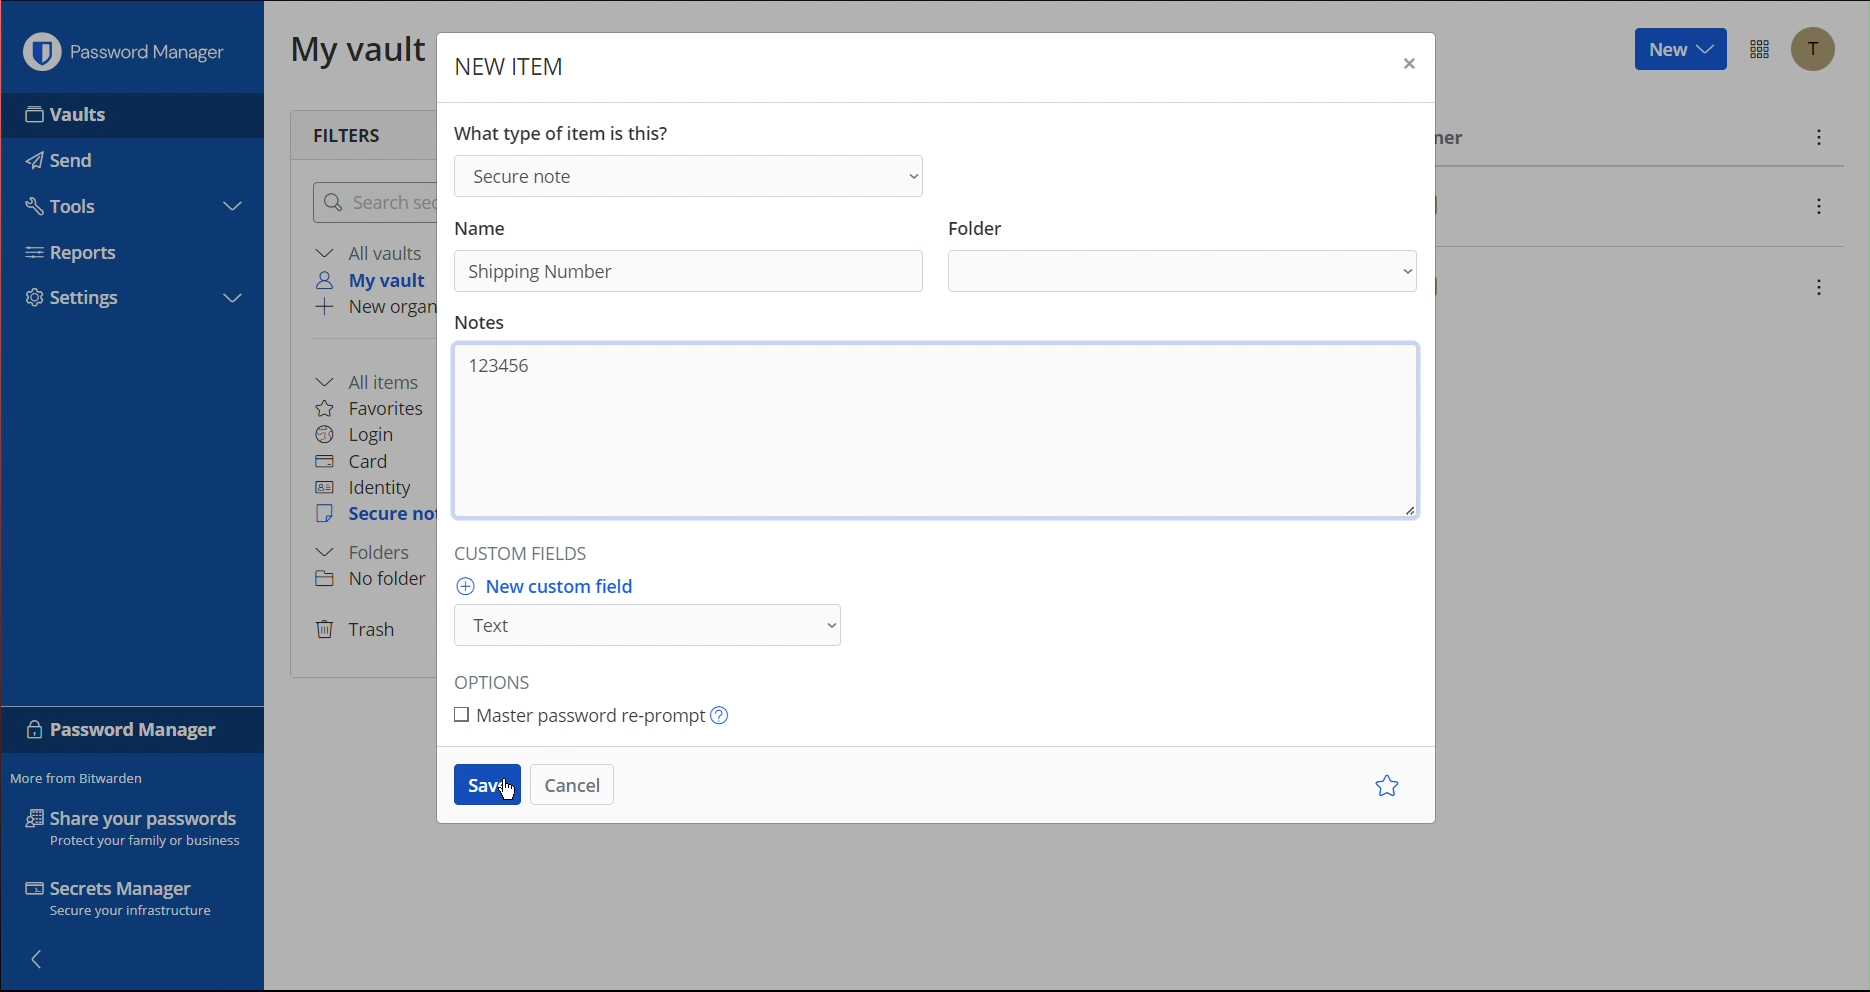 This screenshot has width=1870, height=992. Describe the element at coordinates (1407, 62) in the screenshot. I see `Close` at that location.